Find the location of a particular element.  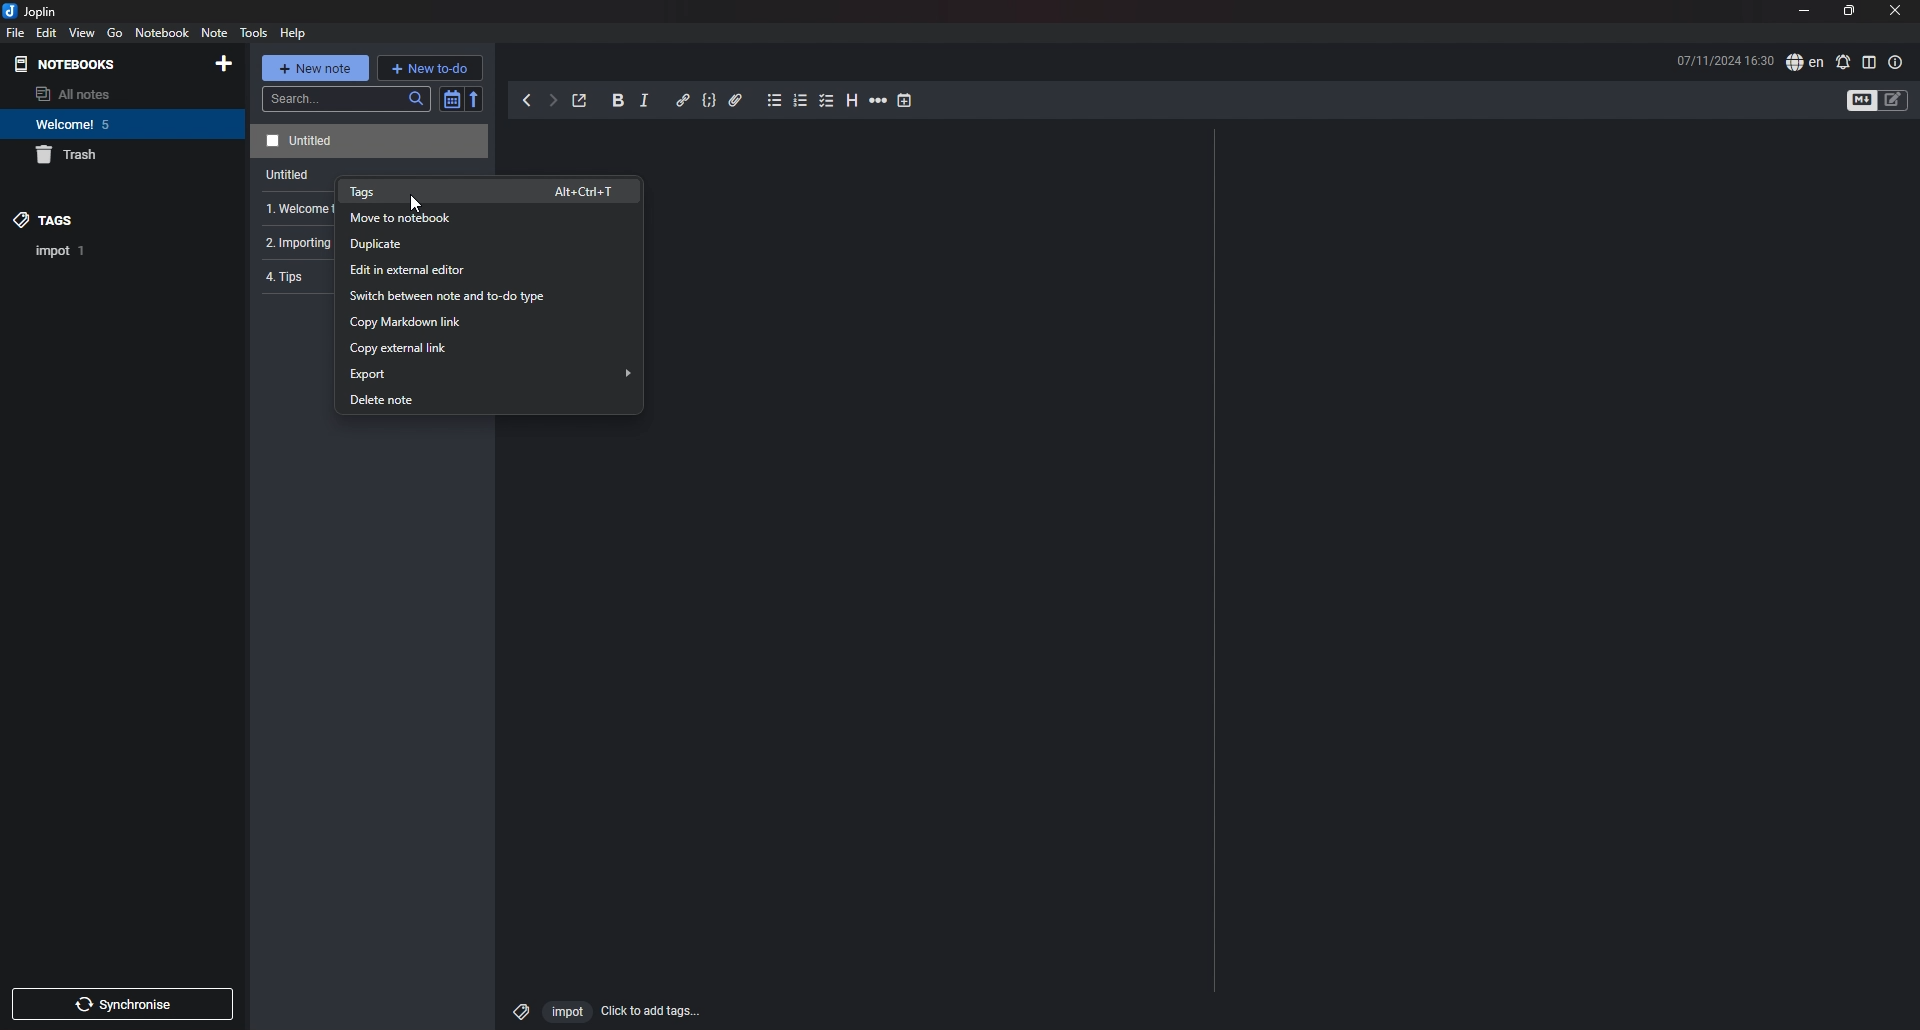

note is located at coordinates (214, 32).